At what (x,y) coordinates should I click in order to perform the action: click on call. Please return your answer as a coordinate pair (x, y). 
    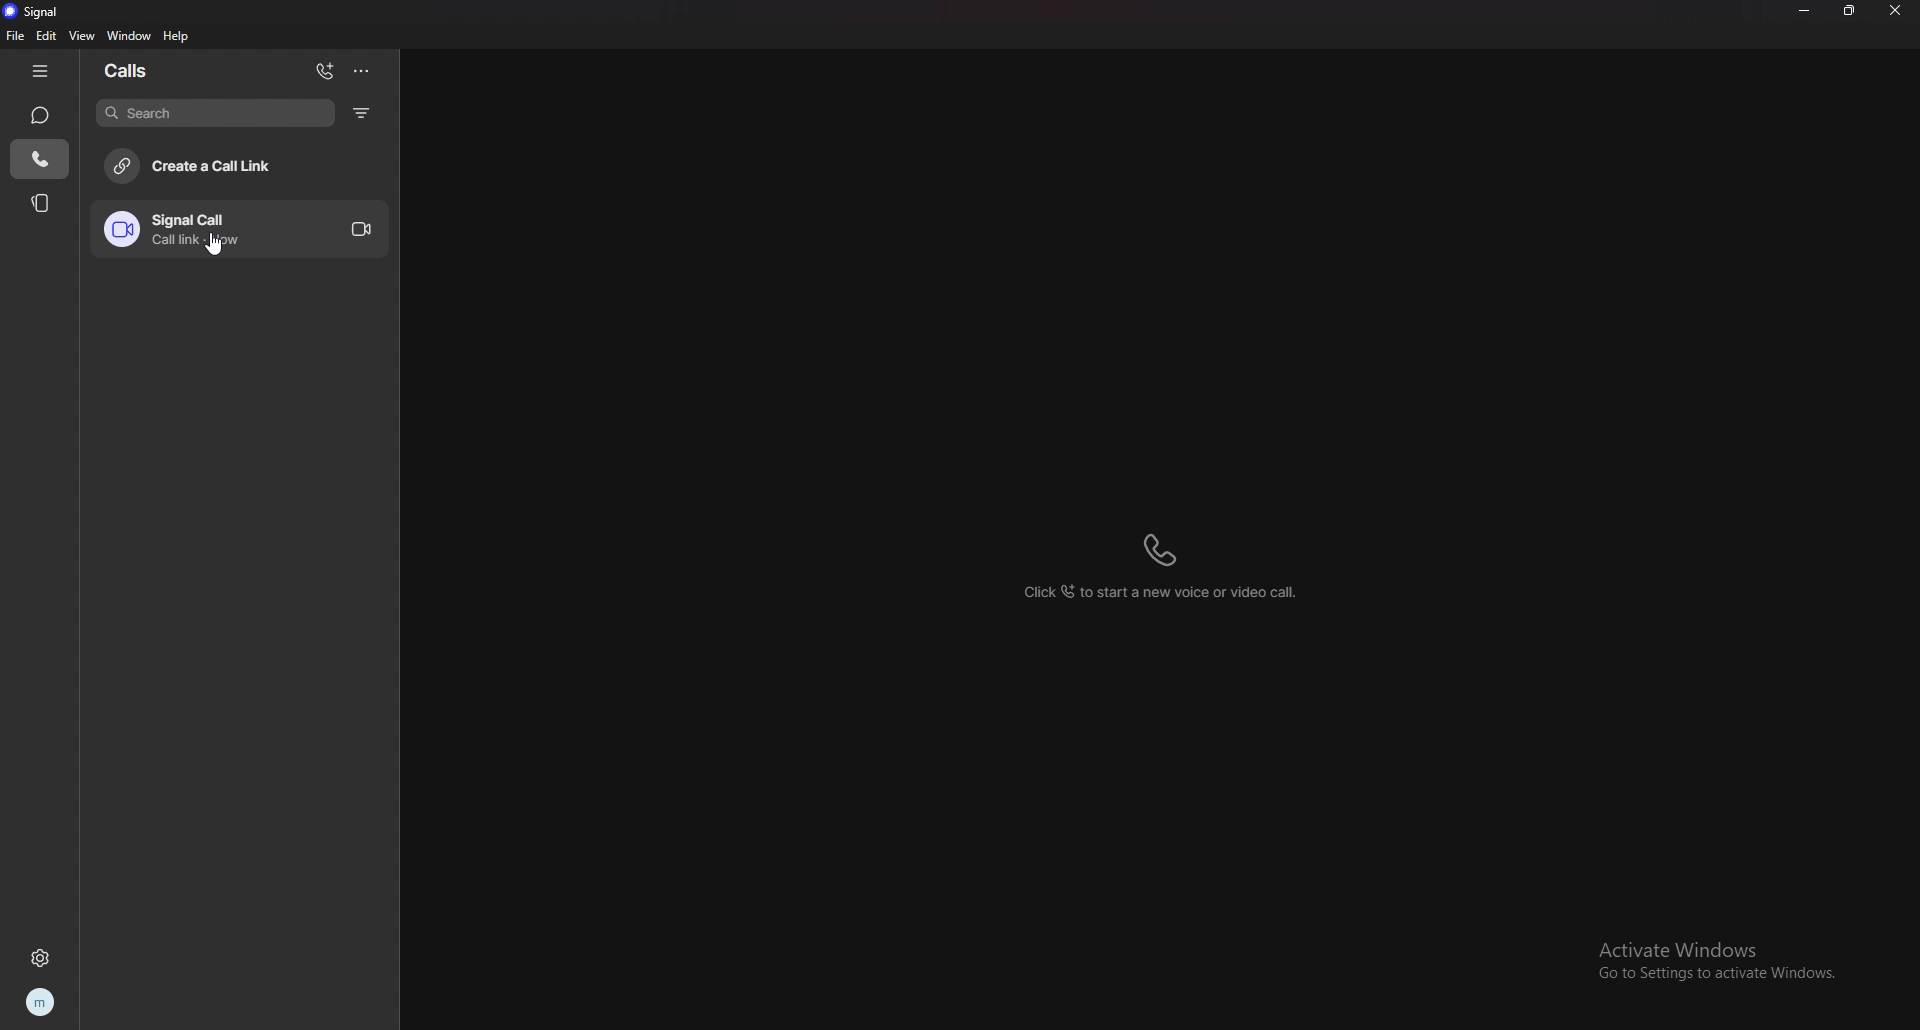
    Looking at the image, I should click on (248, 229).